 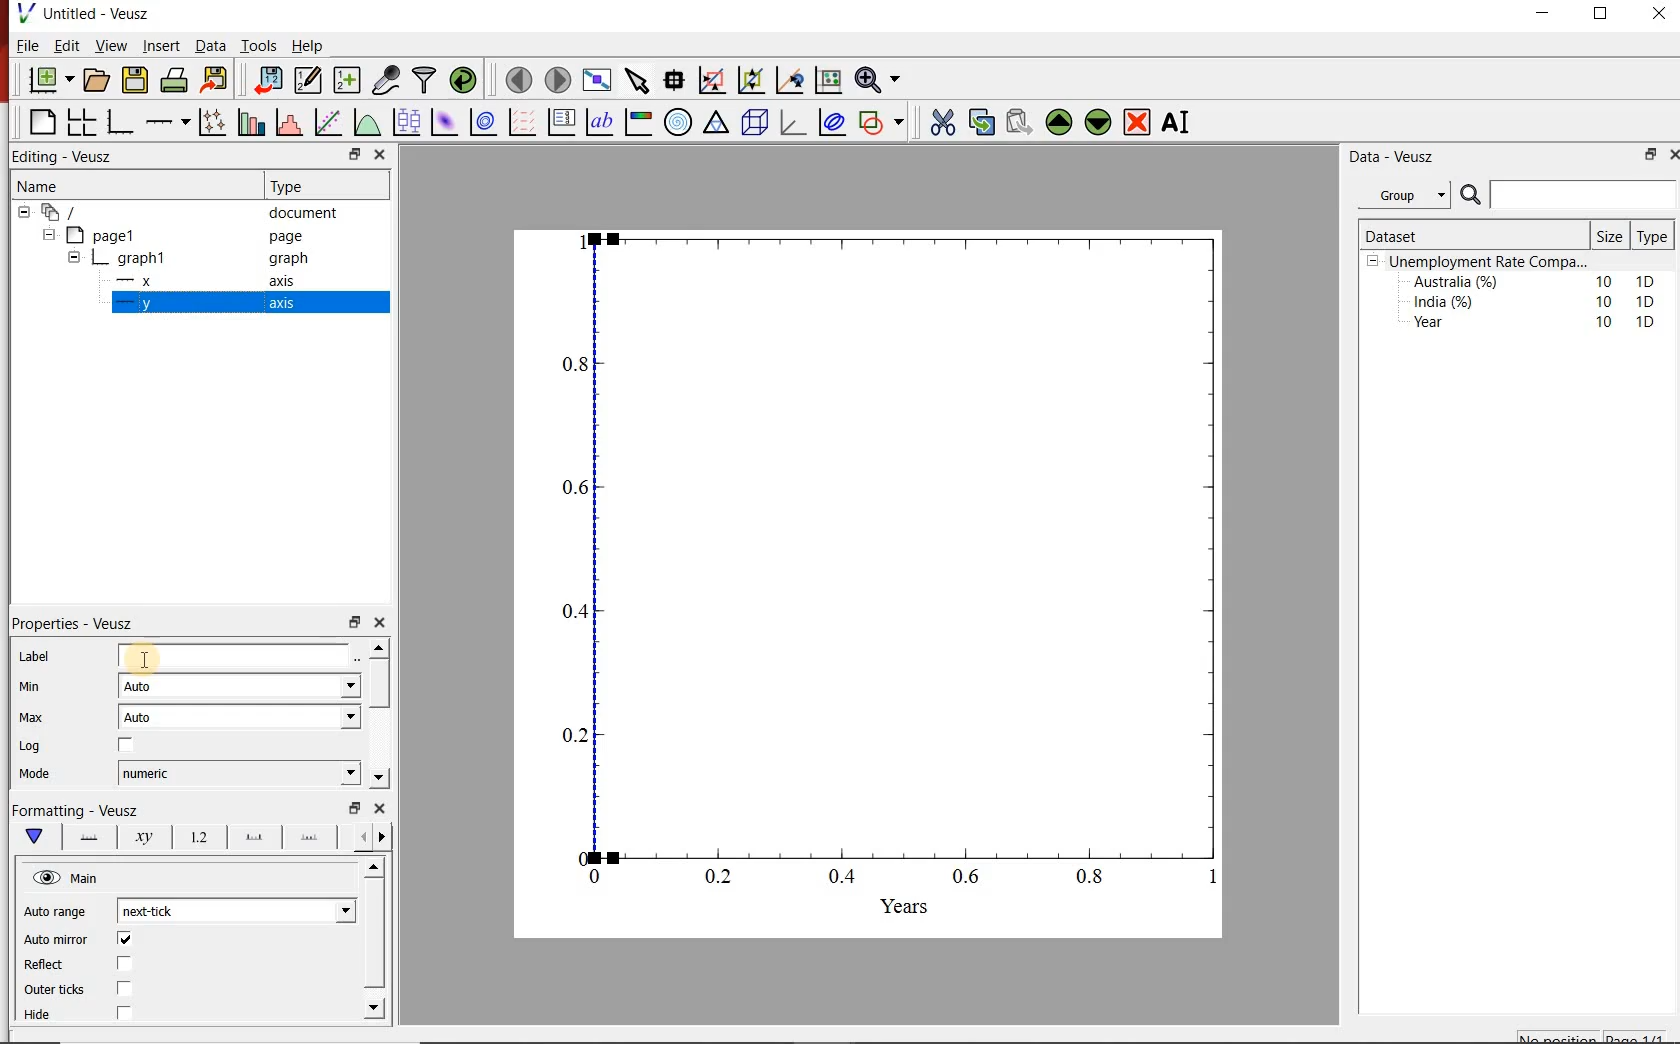 I want to click on Formatting - Veusz, so click(x=75, y=808).